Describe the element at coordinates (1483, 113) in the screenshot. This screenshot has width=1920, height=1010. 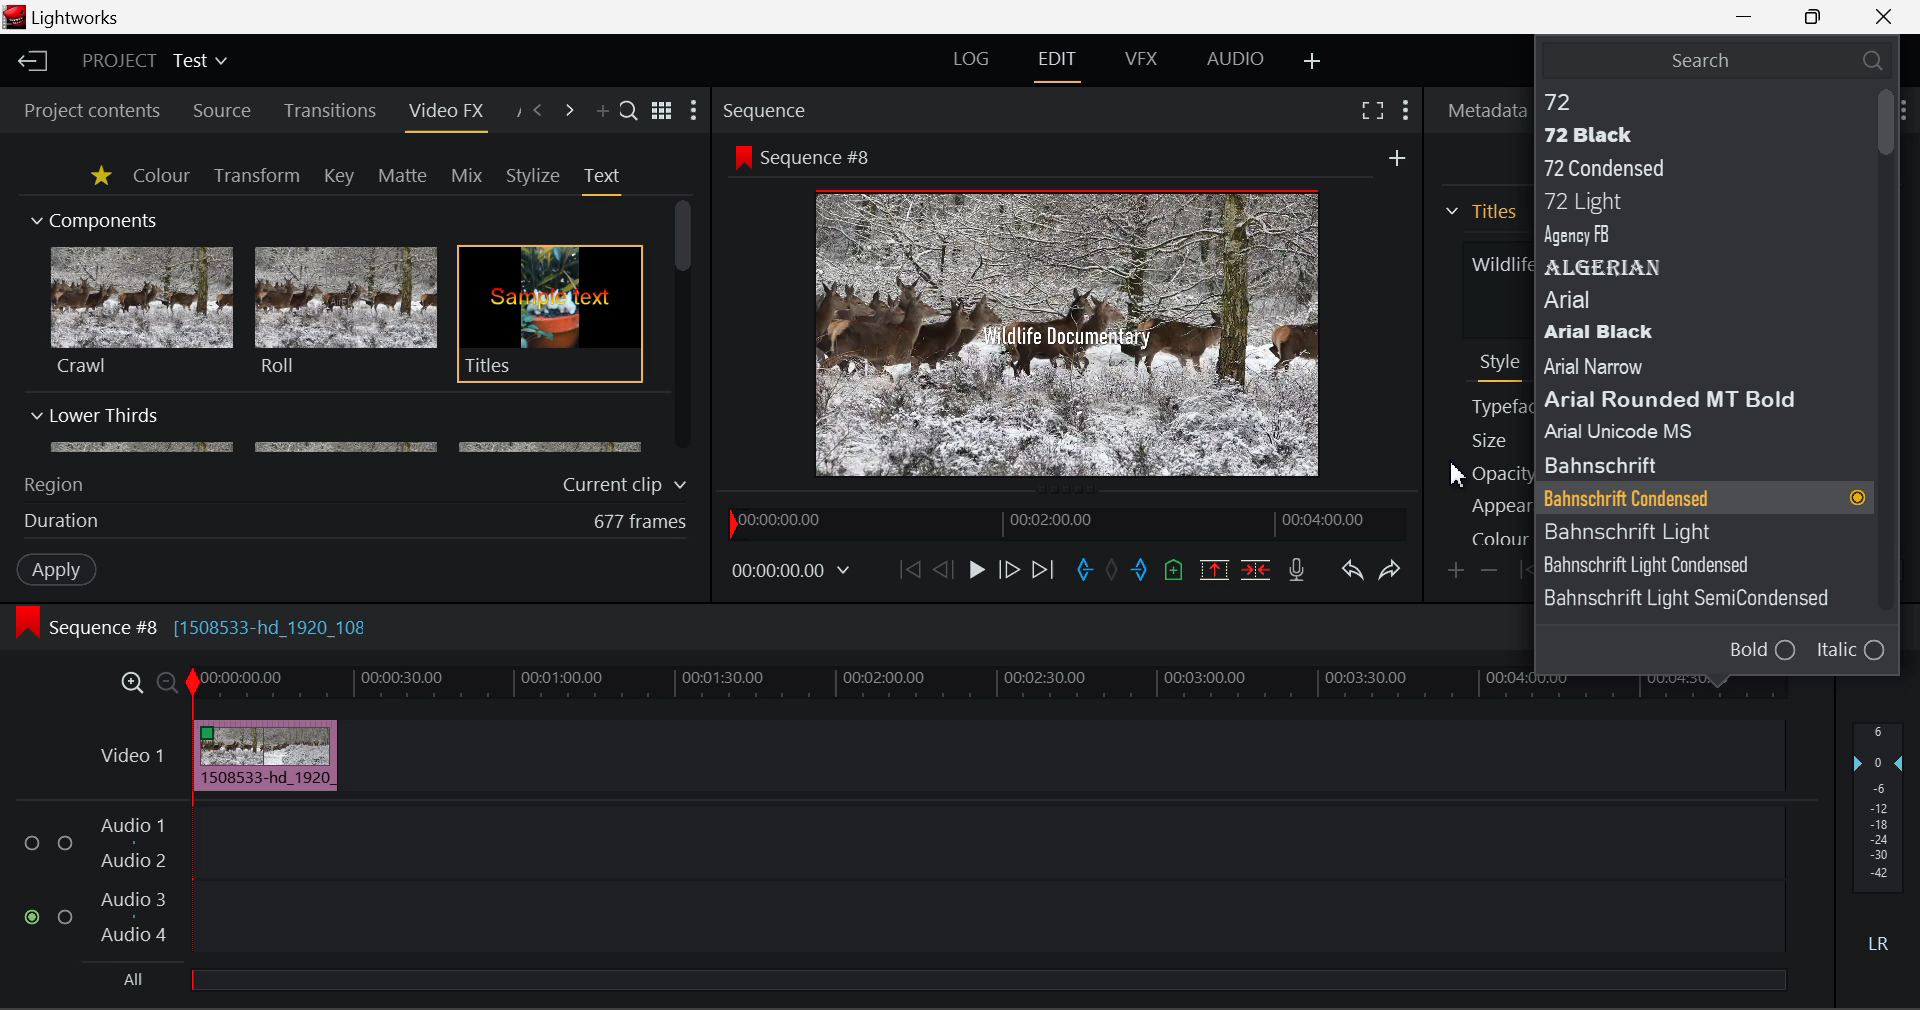
I see `Metadata` at that location.